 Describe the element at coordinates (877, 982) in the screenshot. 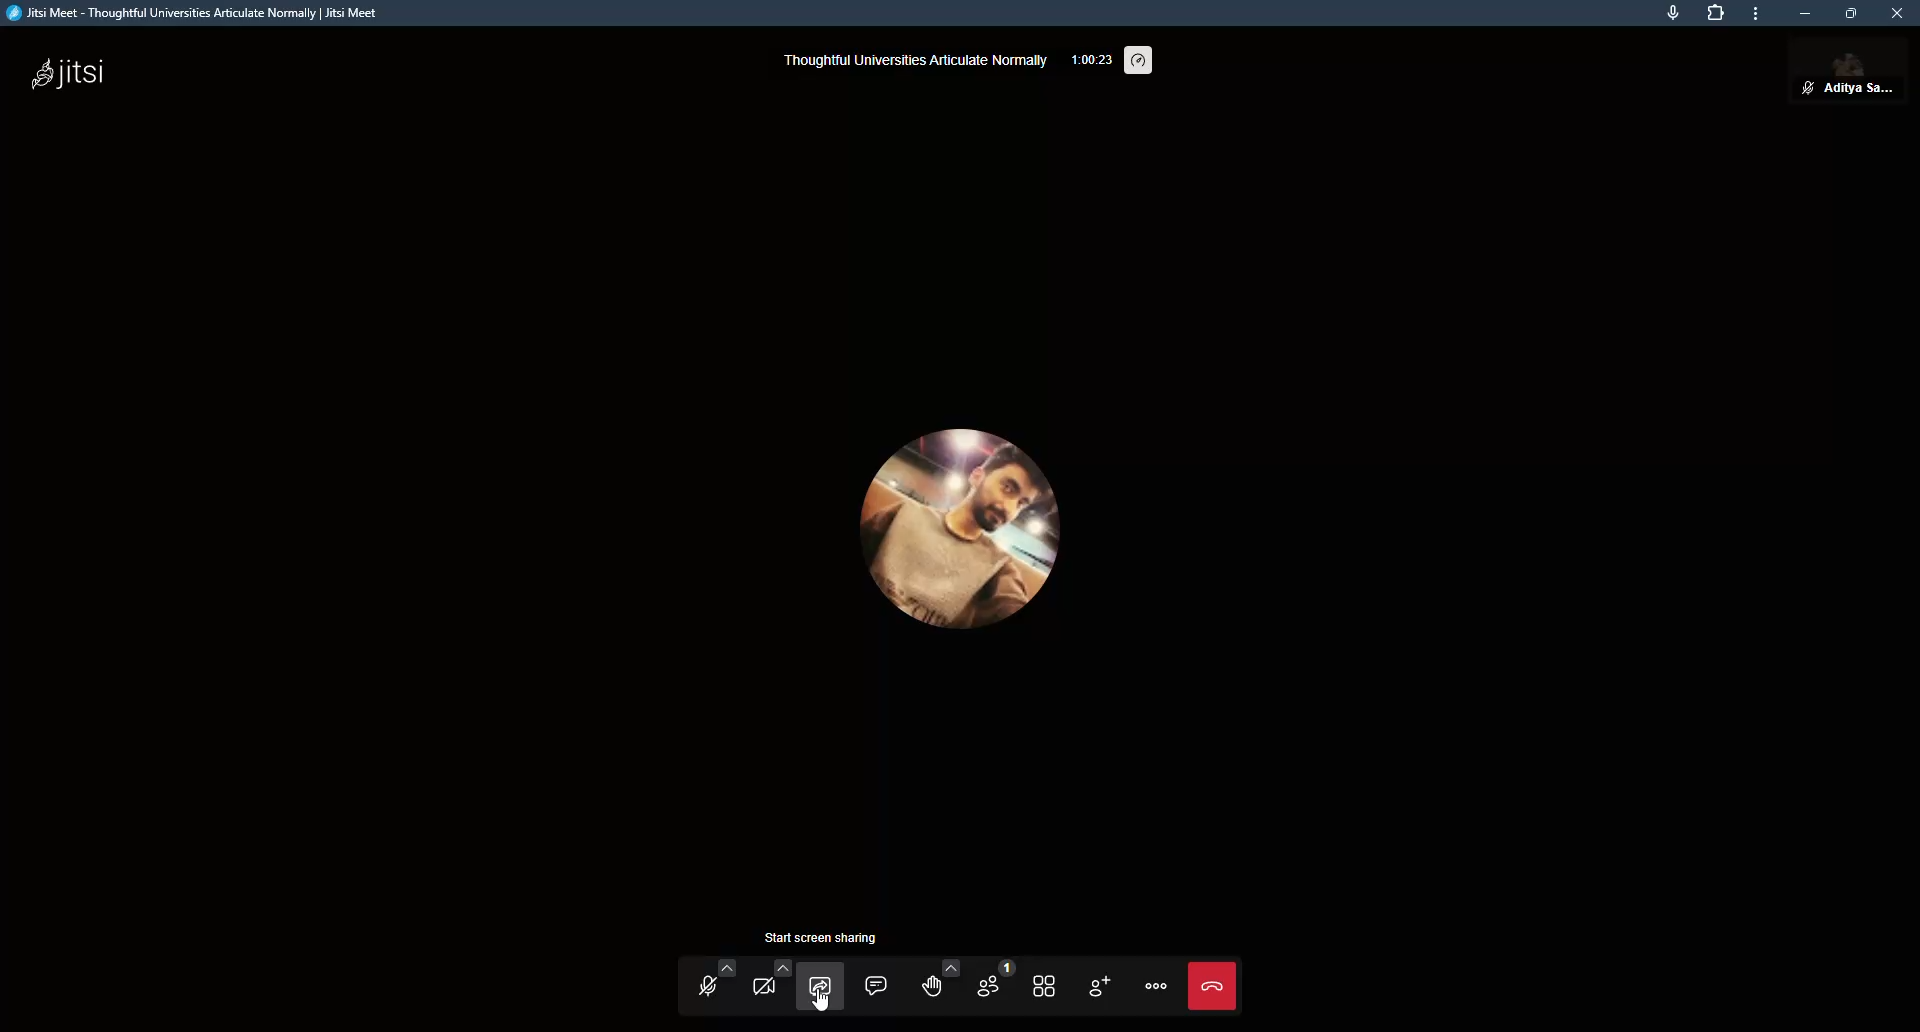

I see `open chat` at that location.